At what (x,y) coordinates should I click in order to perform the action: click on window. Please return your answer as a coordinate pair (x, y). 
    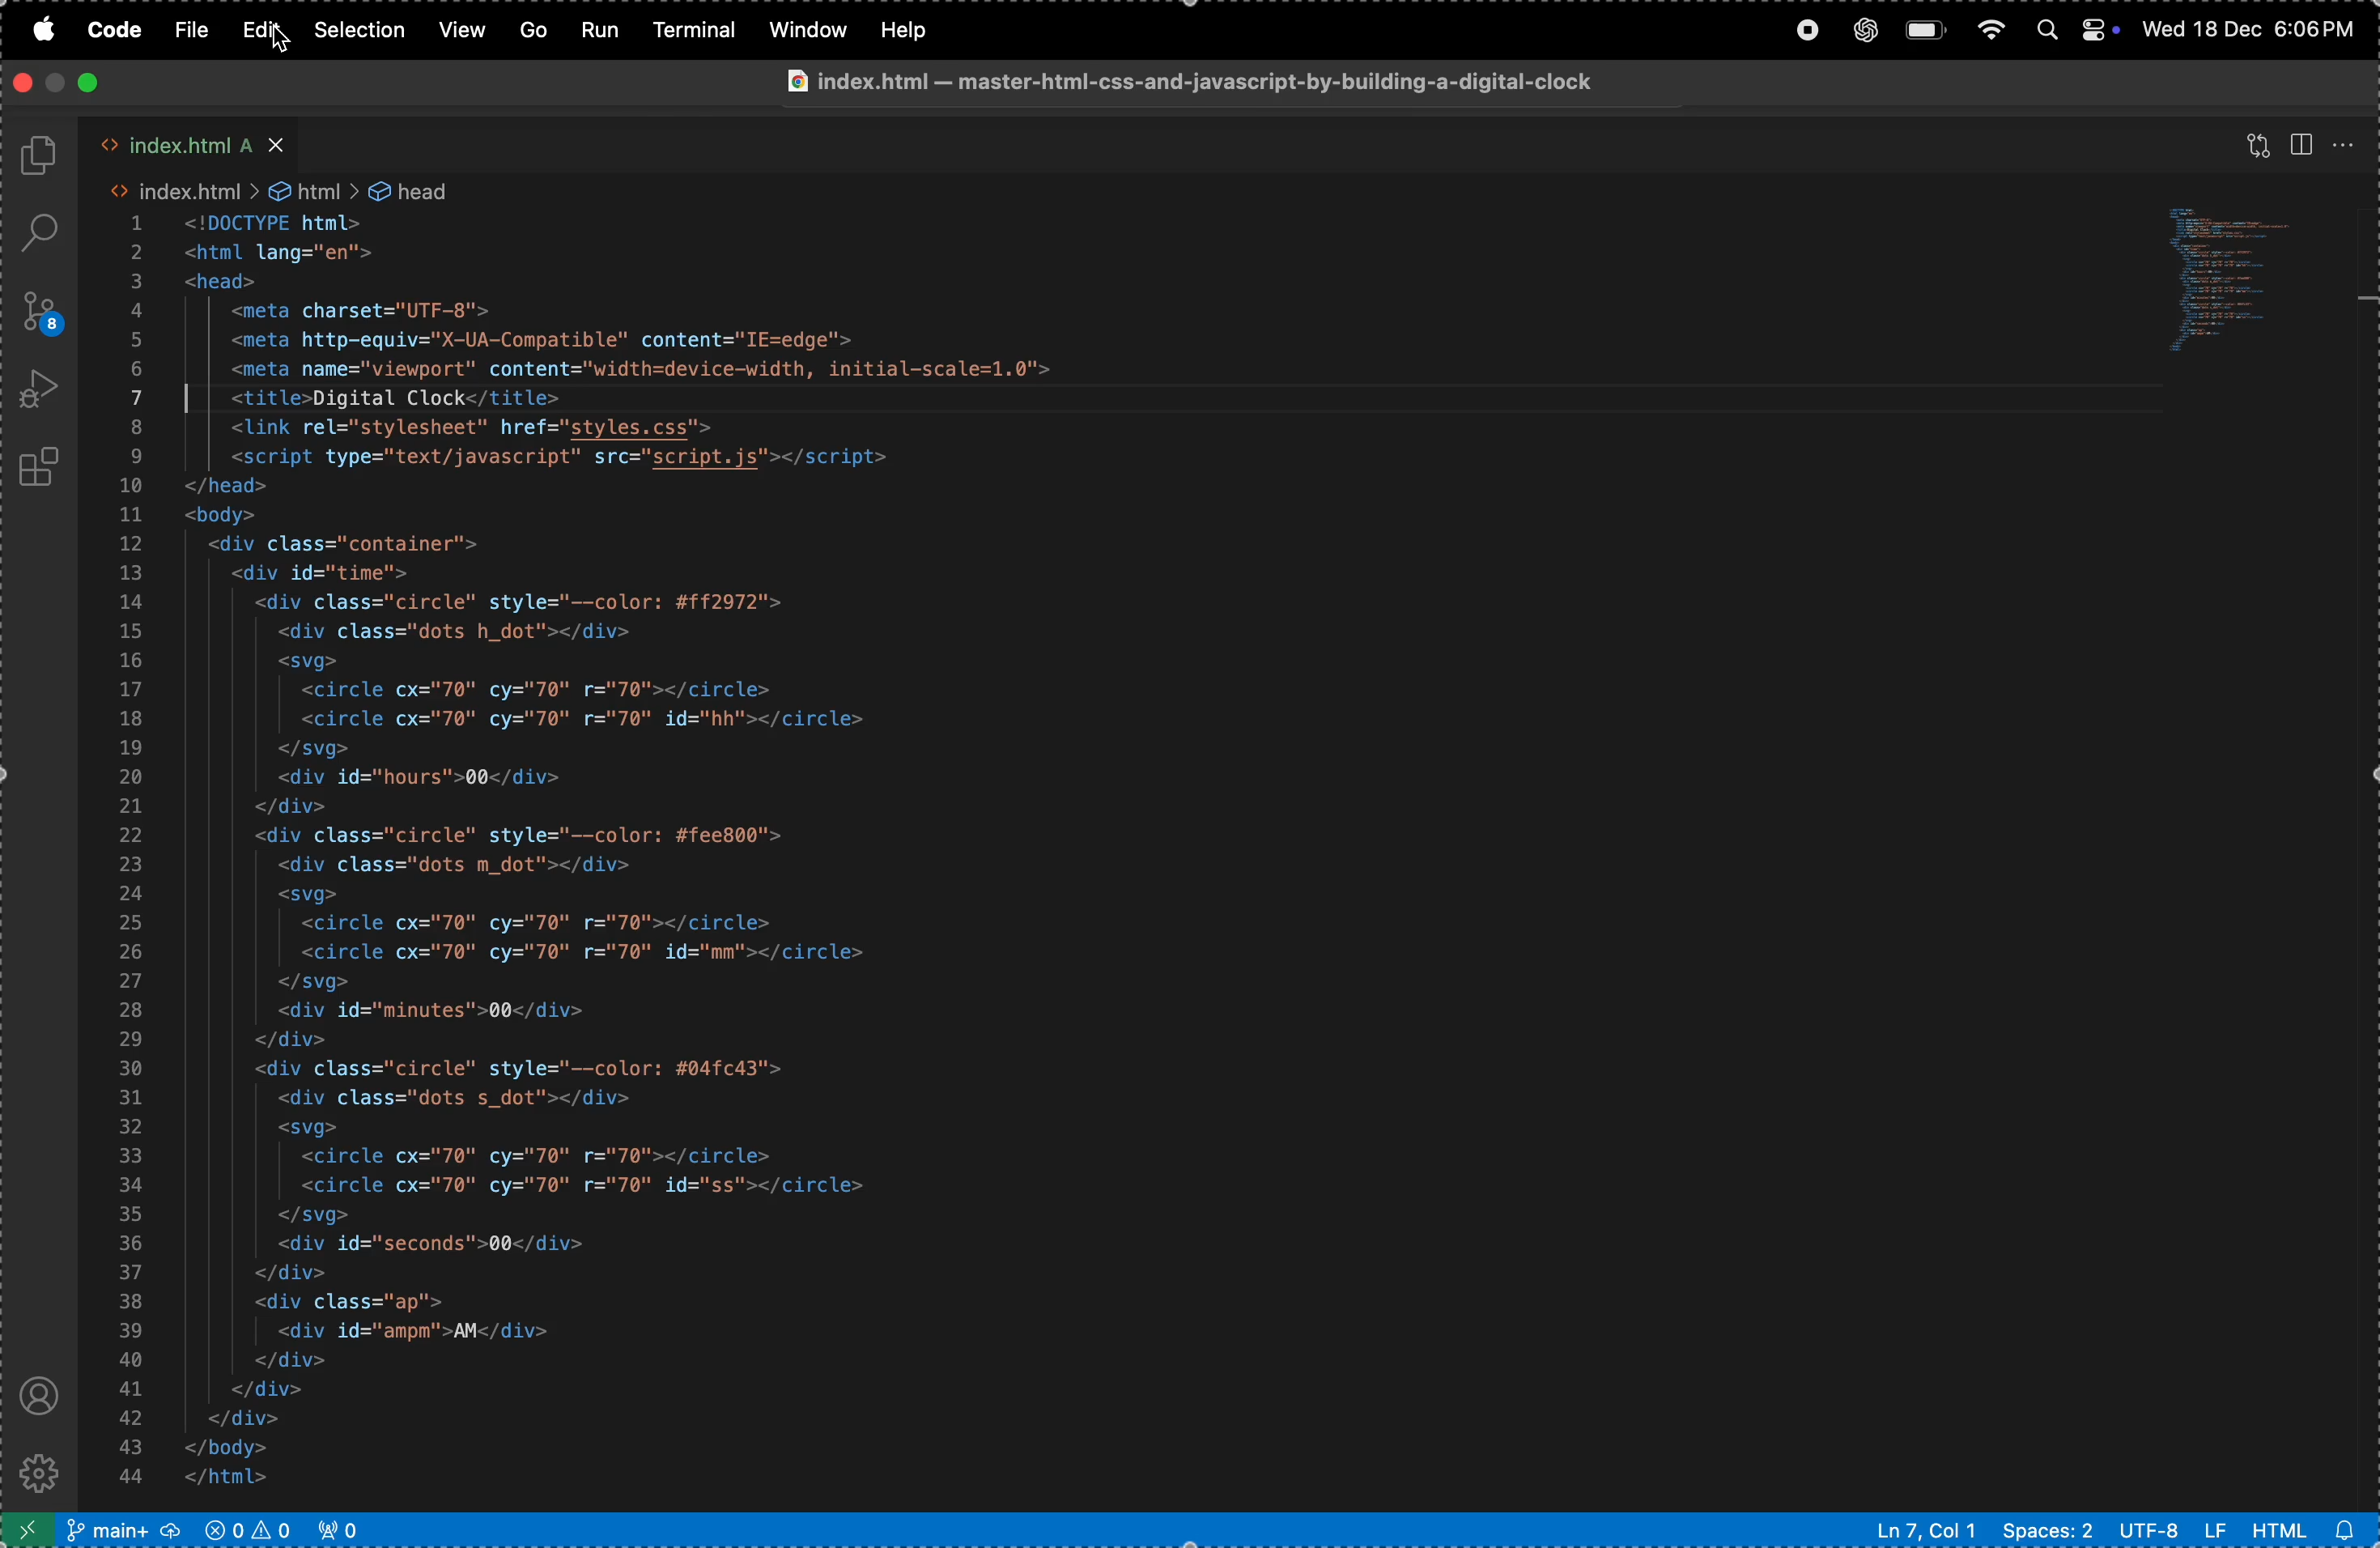
    Looking at the image, I should click on (804, 30).